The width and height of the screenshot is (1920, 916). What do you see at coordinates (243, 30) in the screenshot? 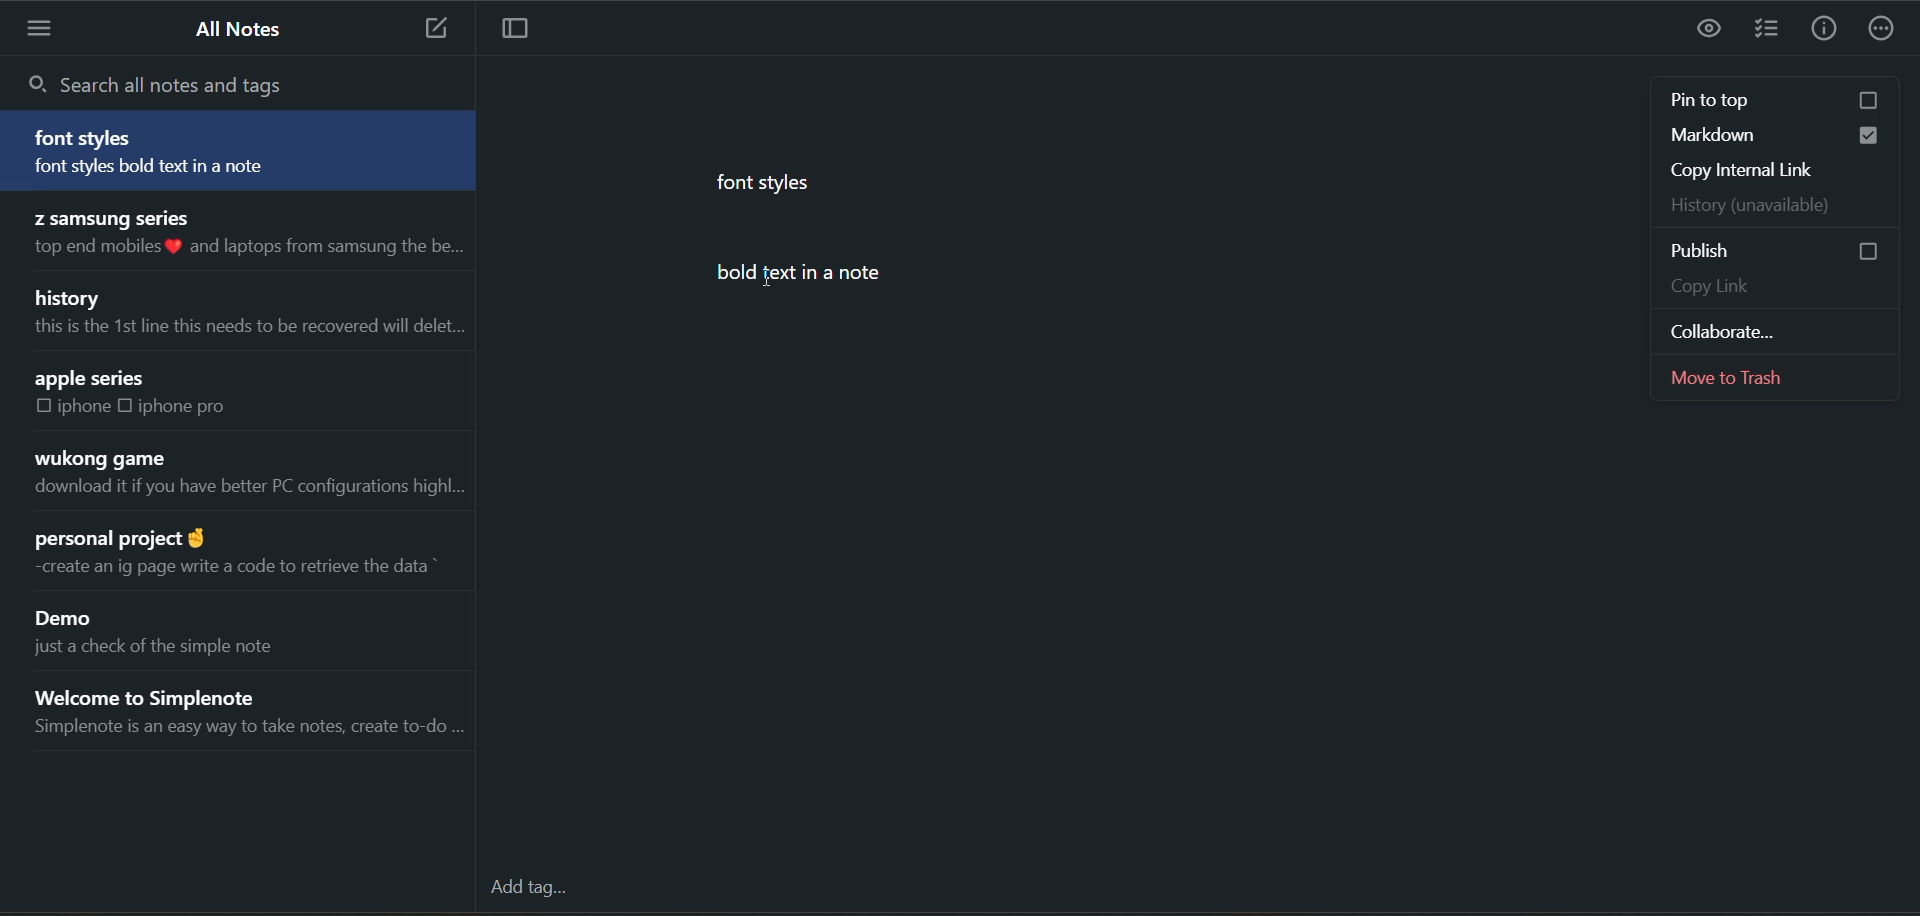
I see `all notes` at bounding box center [243, 30].